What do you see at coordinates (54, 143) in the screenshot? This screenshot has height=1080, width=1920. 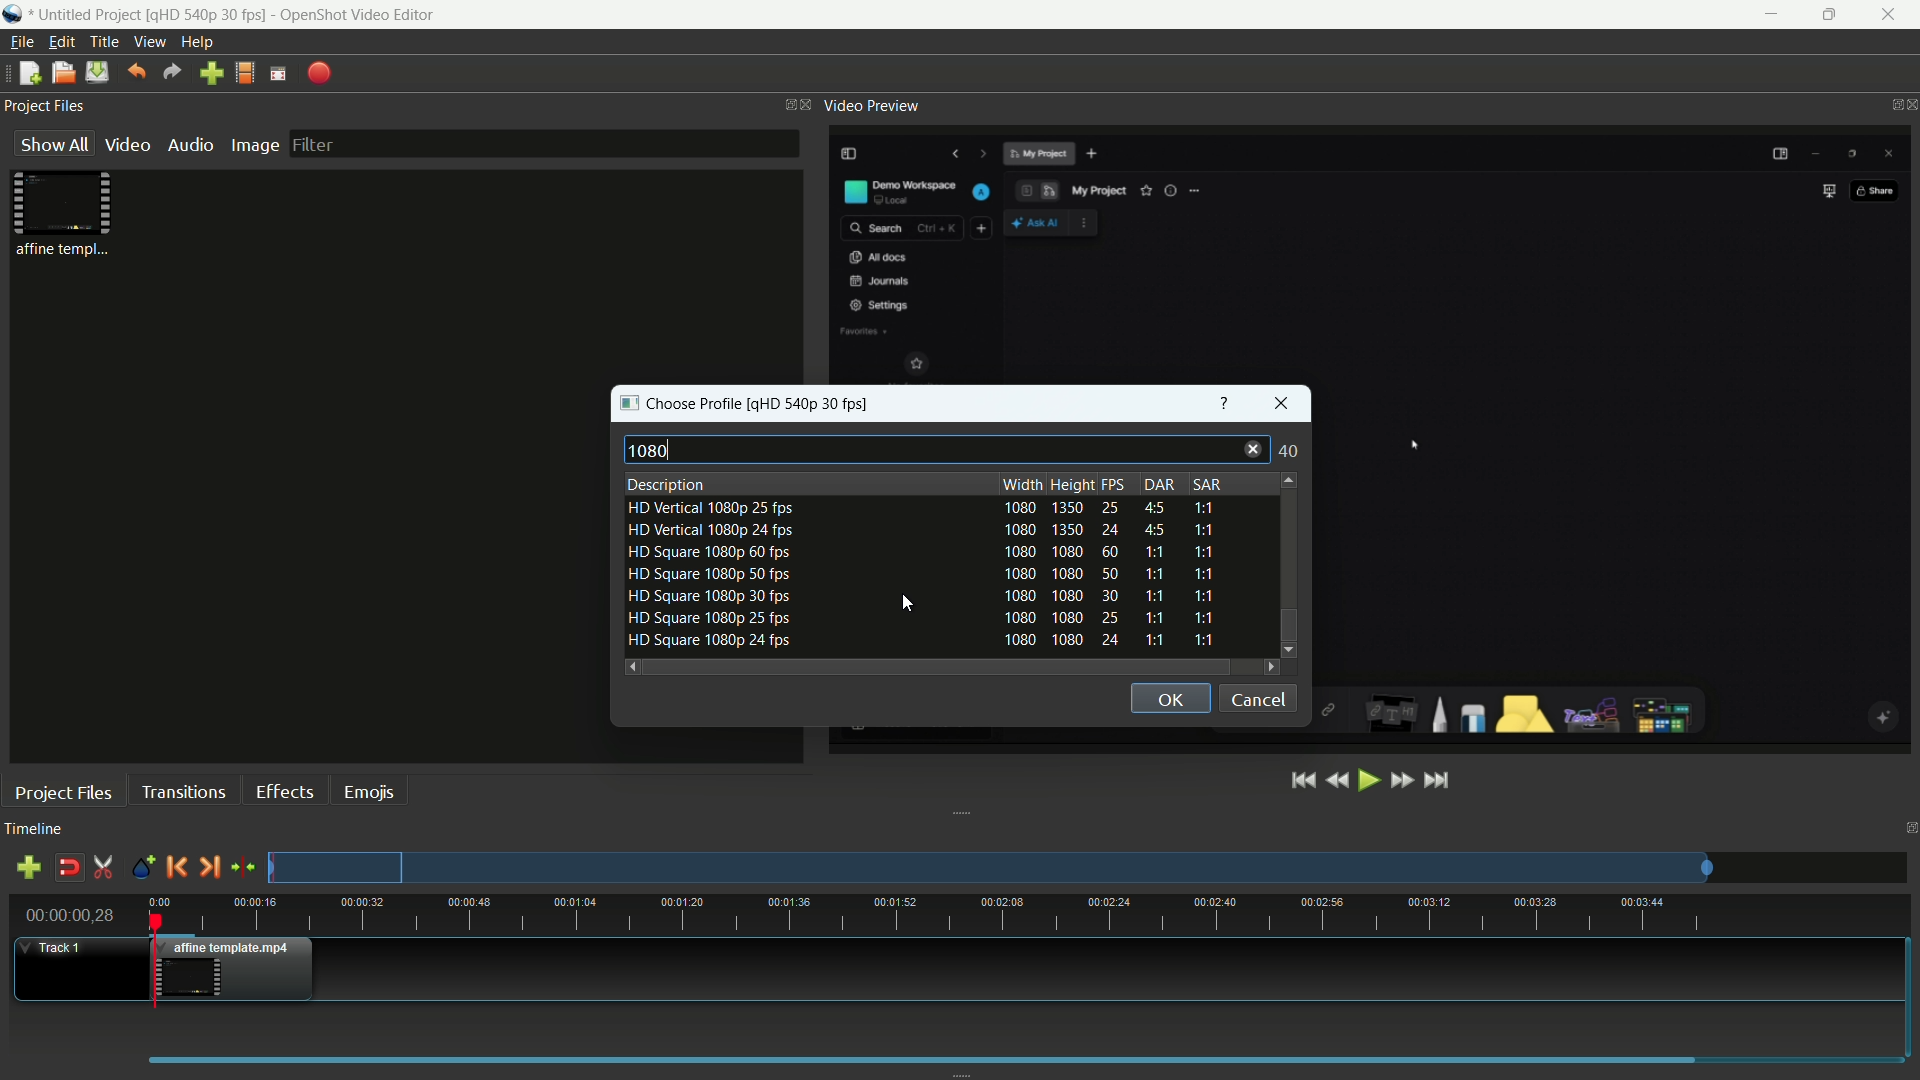 I see `show all` at bounding box center [54, 143].